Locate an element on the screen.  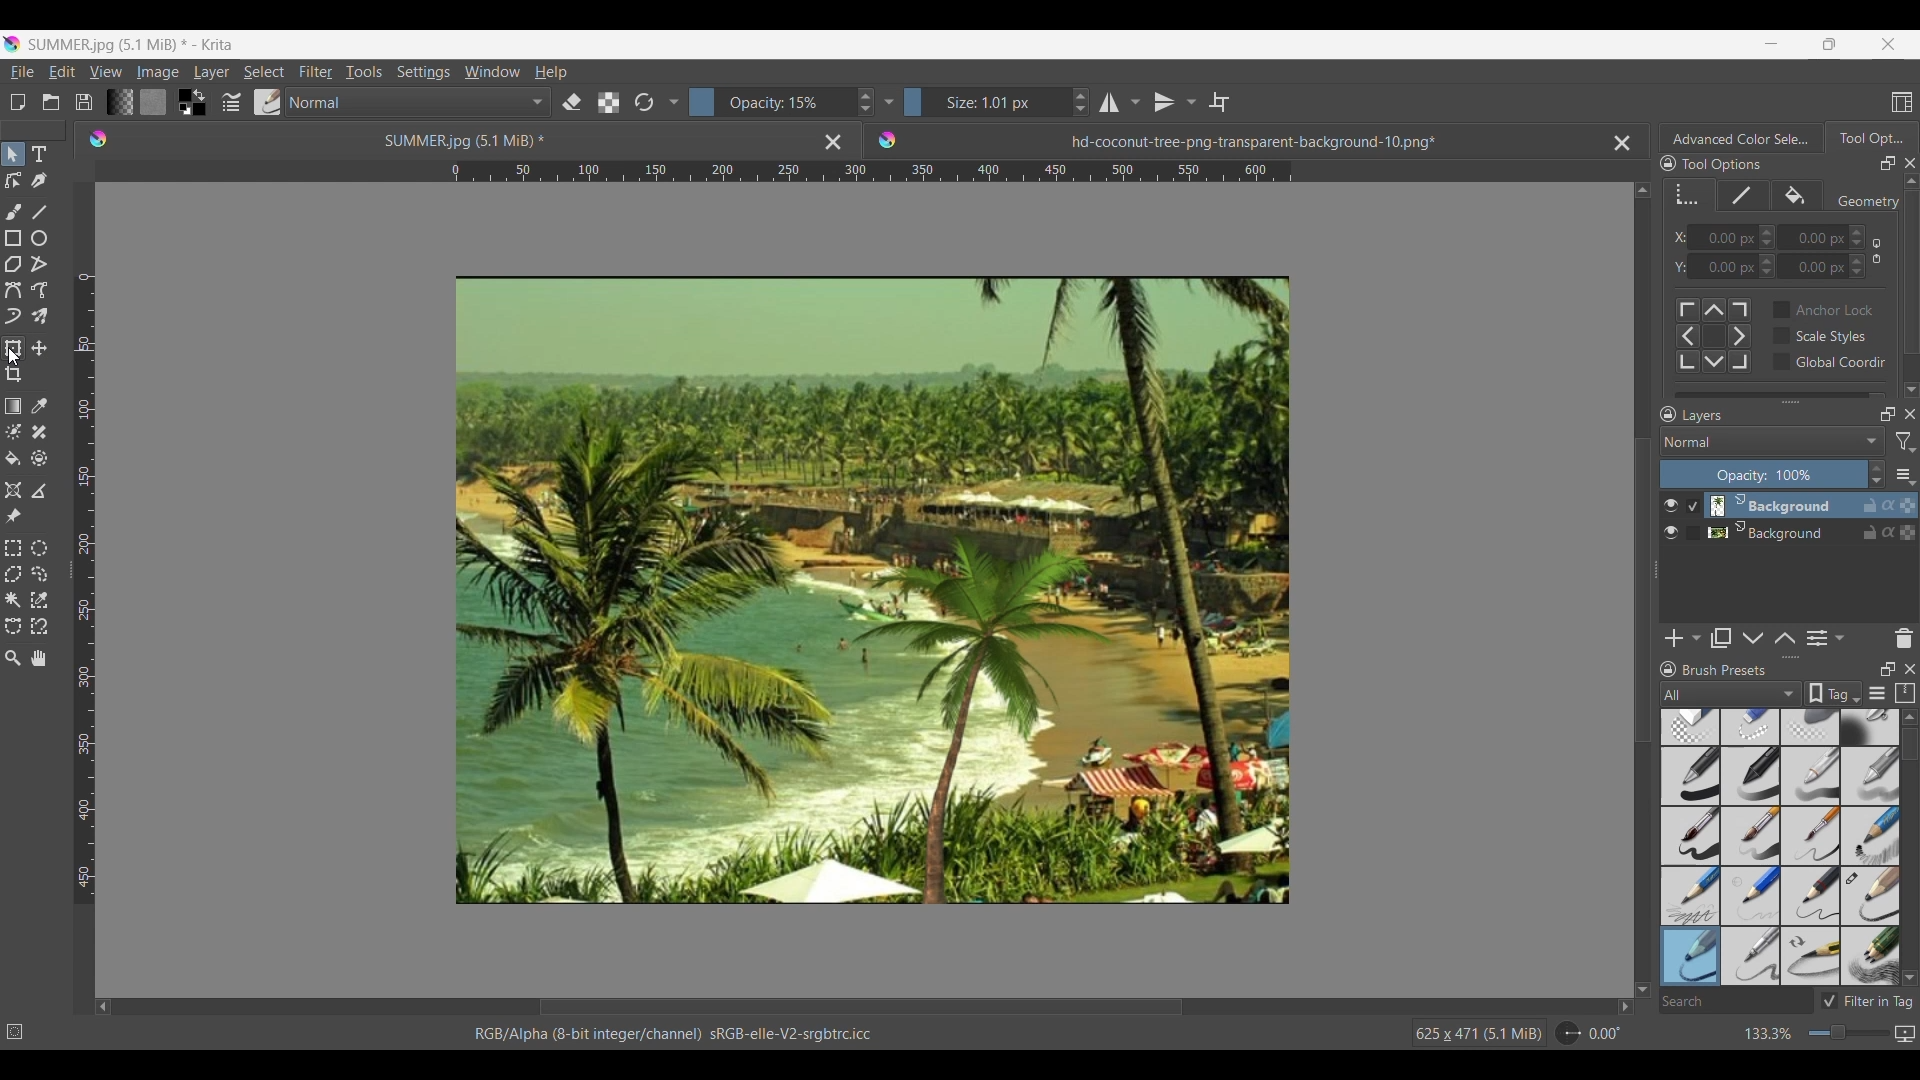
basic 5-size is located at coordinates (1692, 836).